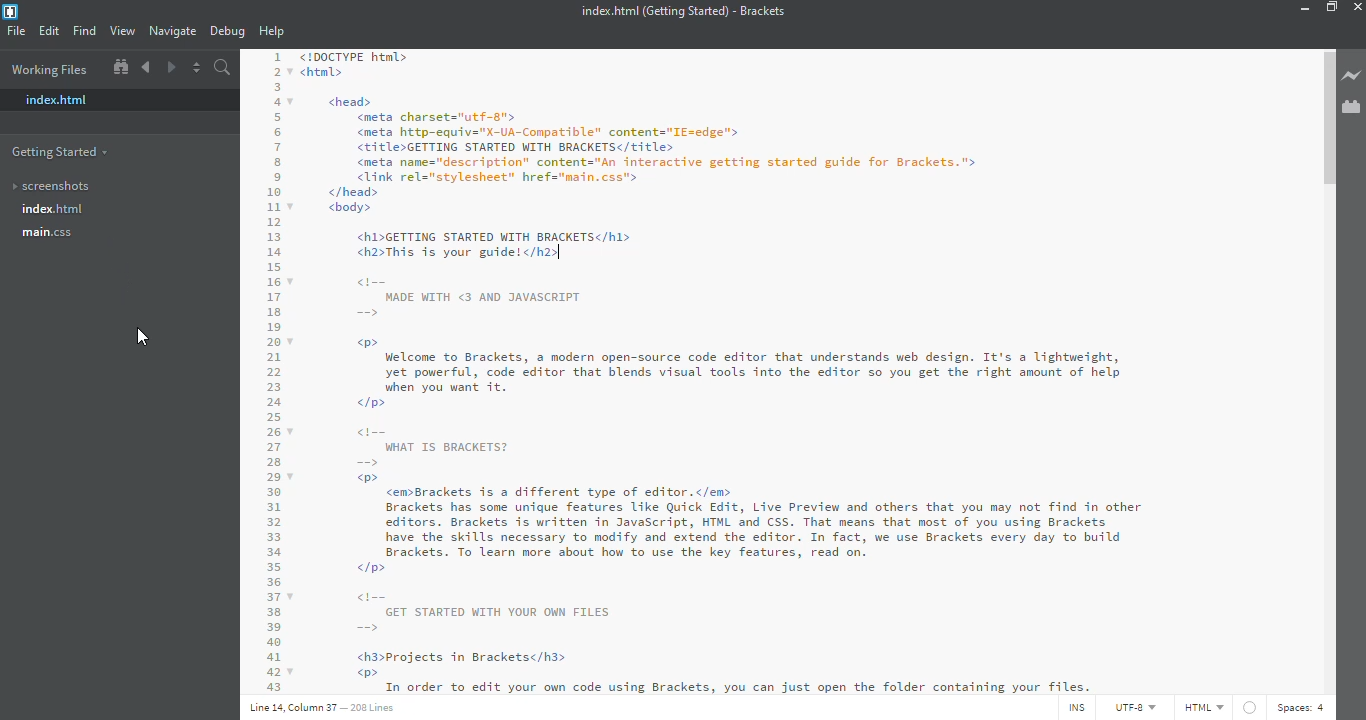 The width and height of the screenshot is (1366, 720). What do you see at coordinates (64, 152) in the screenshot?
I see `getting started` at bounding box center [64, 152].